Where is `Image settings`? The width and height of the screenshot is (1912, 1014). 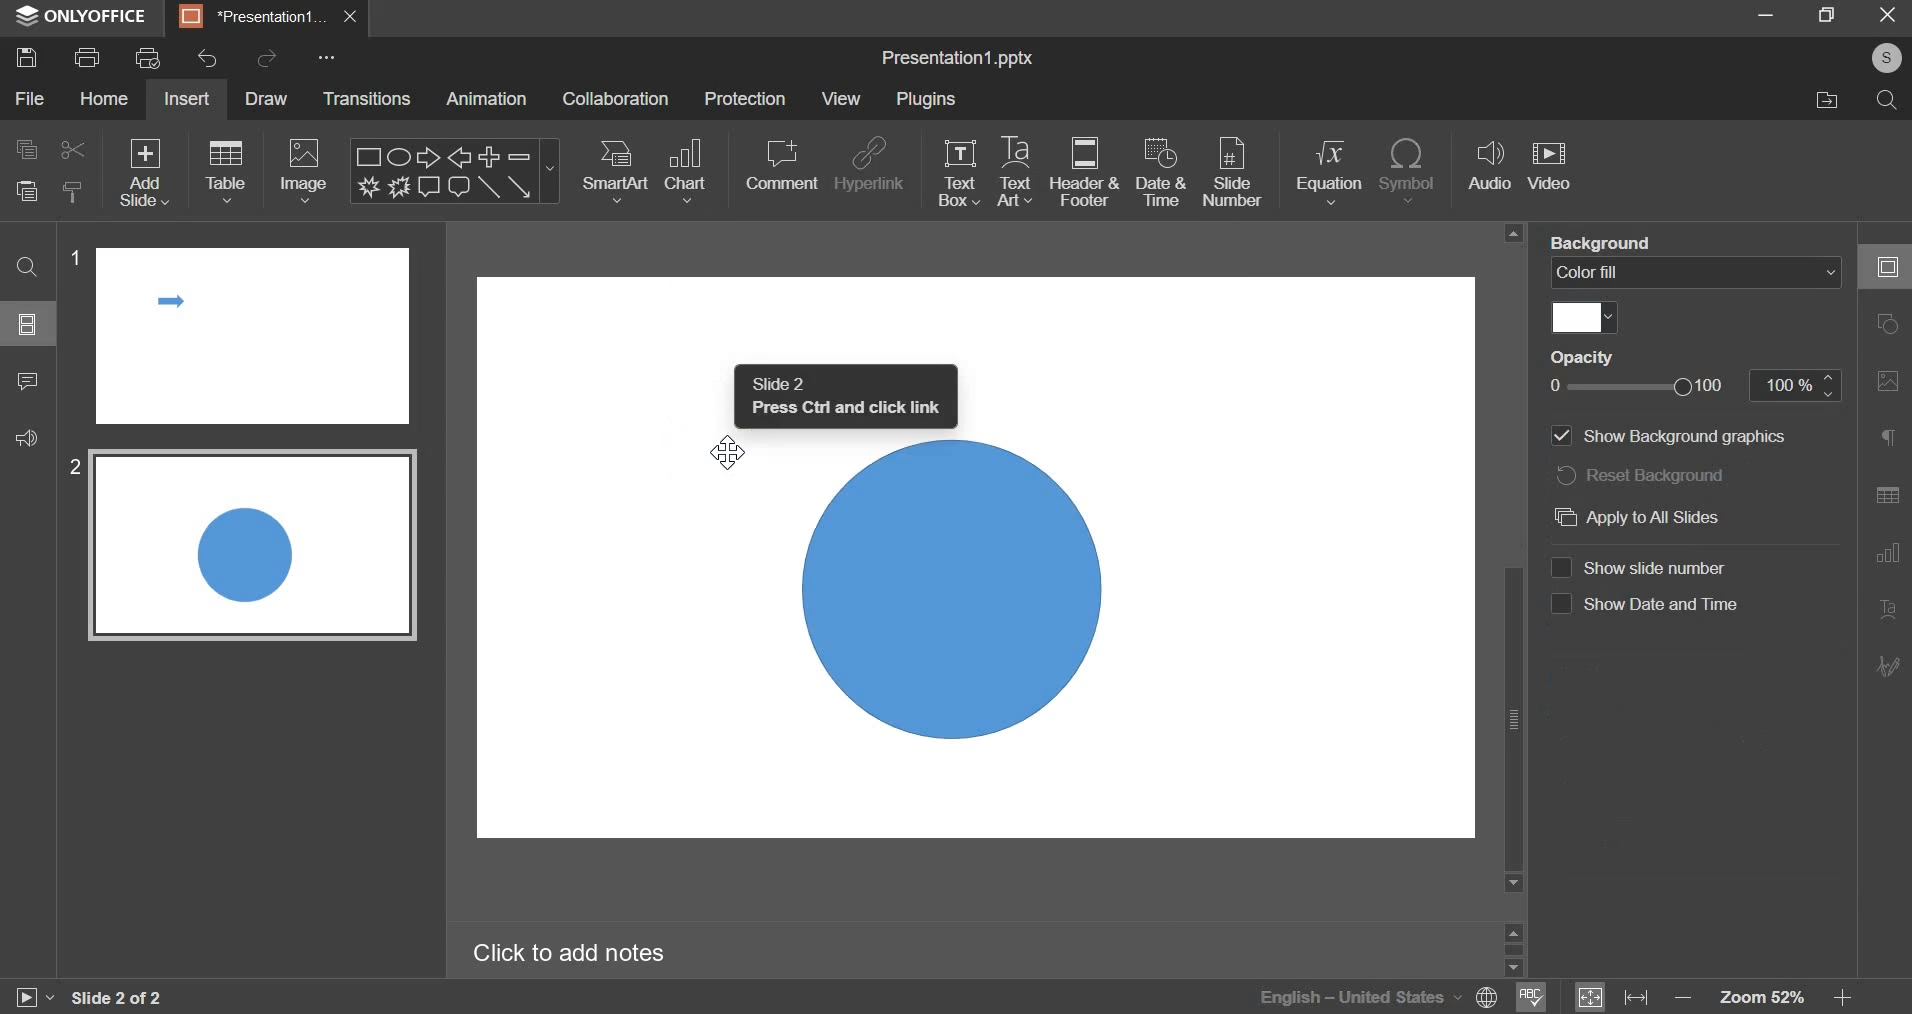
Image settings is located at coordinates (1889, 384).